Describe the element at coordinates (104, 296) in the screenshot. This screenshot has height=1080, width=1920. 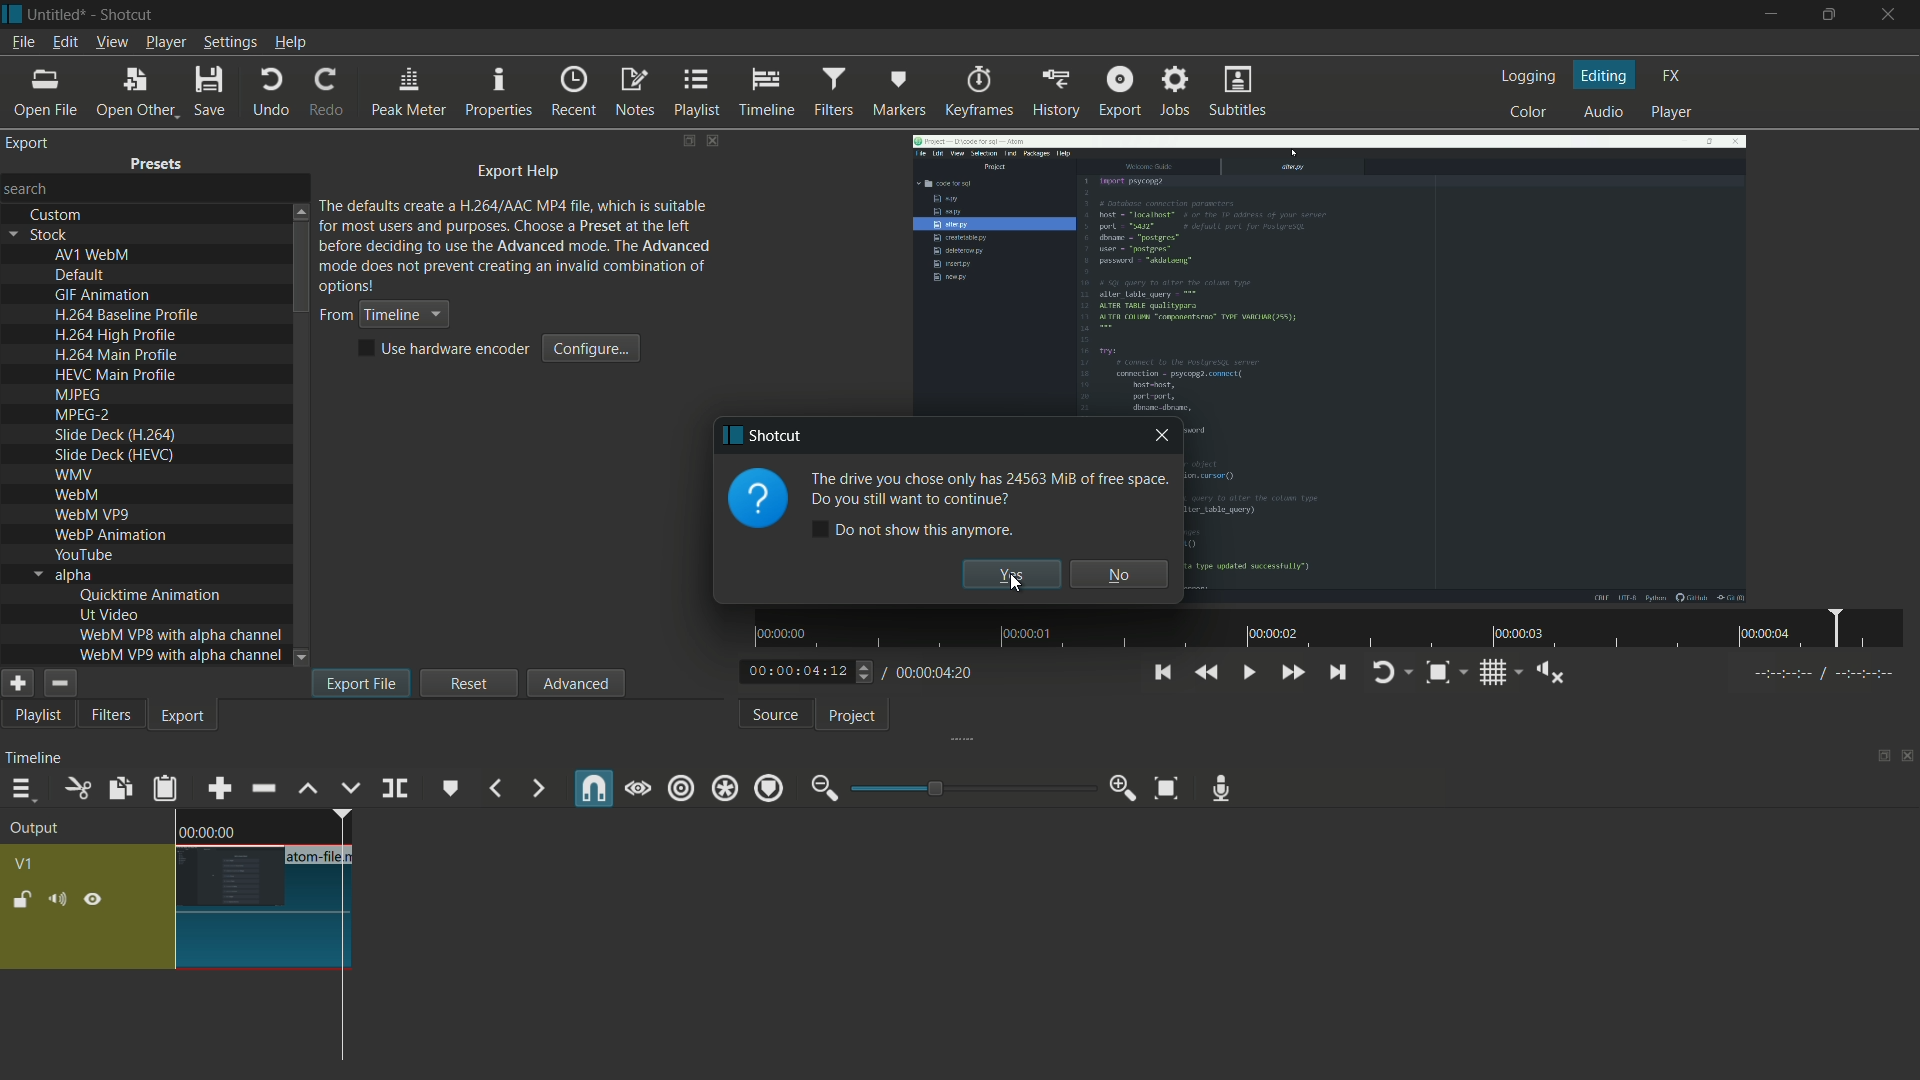
I see `gif animation` at that location.